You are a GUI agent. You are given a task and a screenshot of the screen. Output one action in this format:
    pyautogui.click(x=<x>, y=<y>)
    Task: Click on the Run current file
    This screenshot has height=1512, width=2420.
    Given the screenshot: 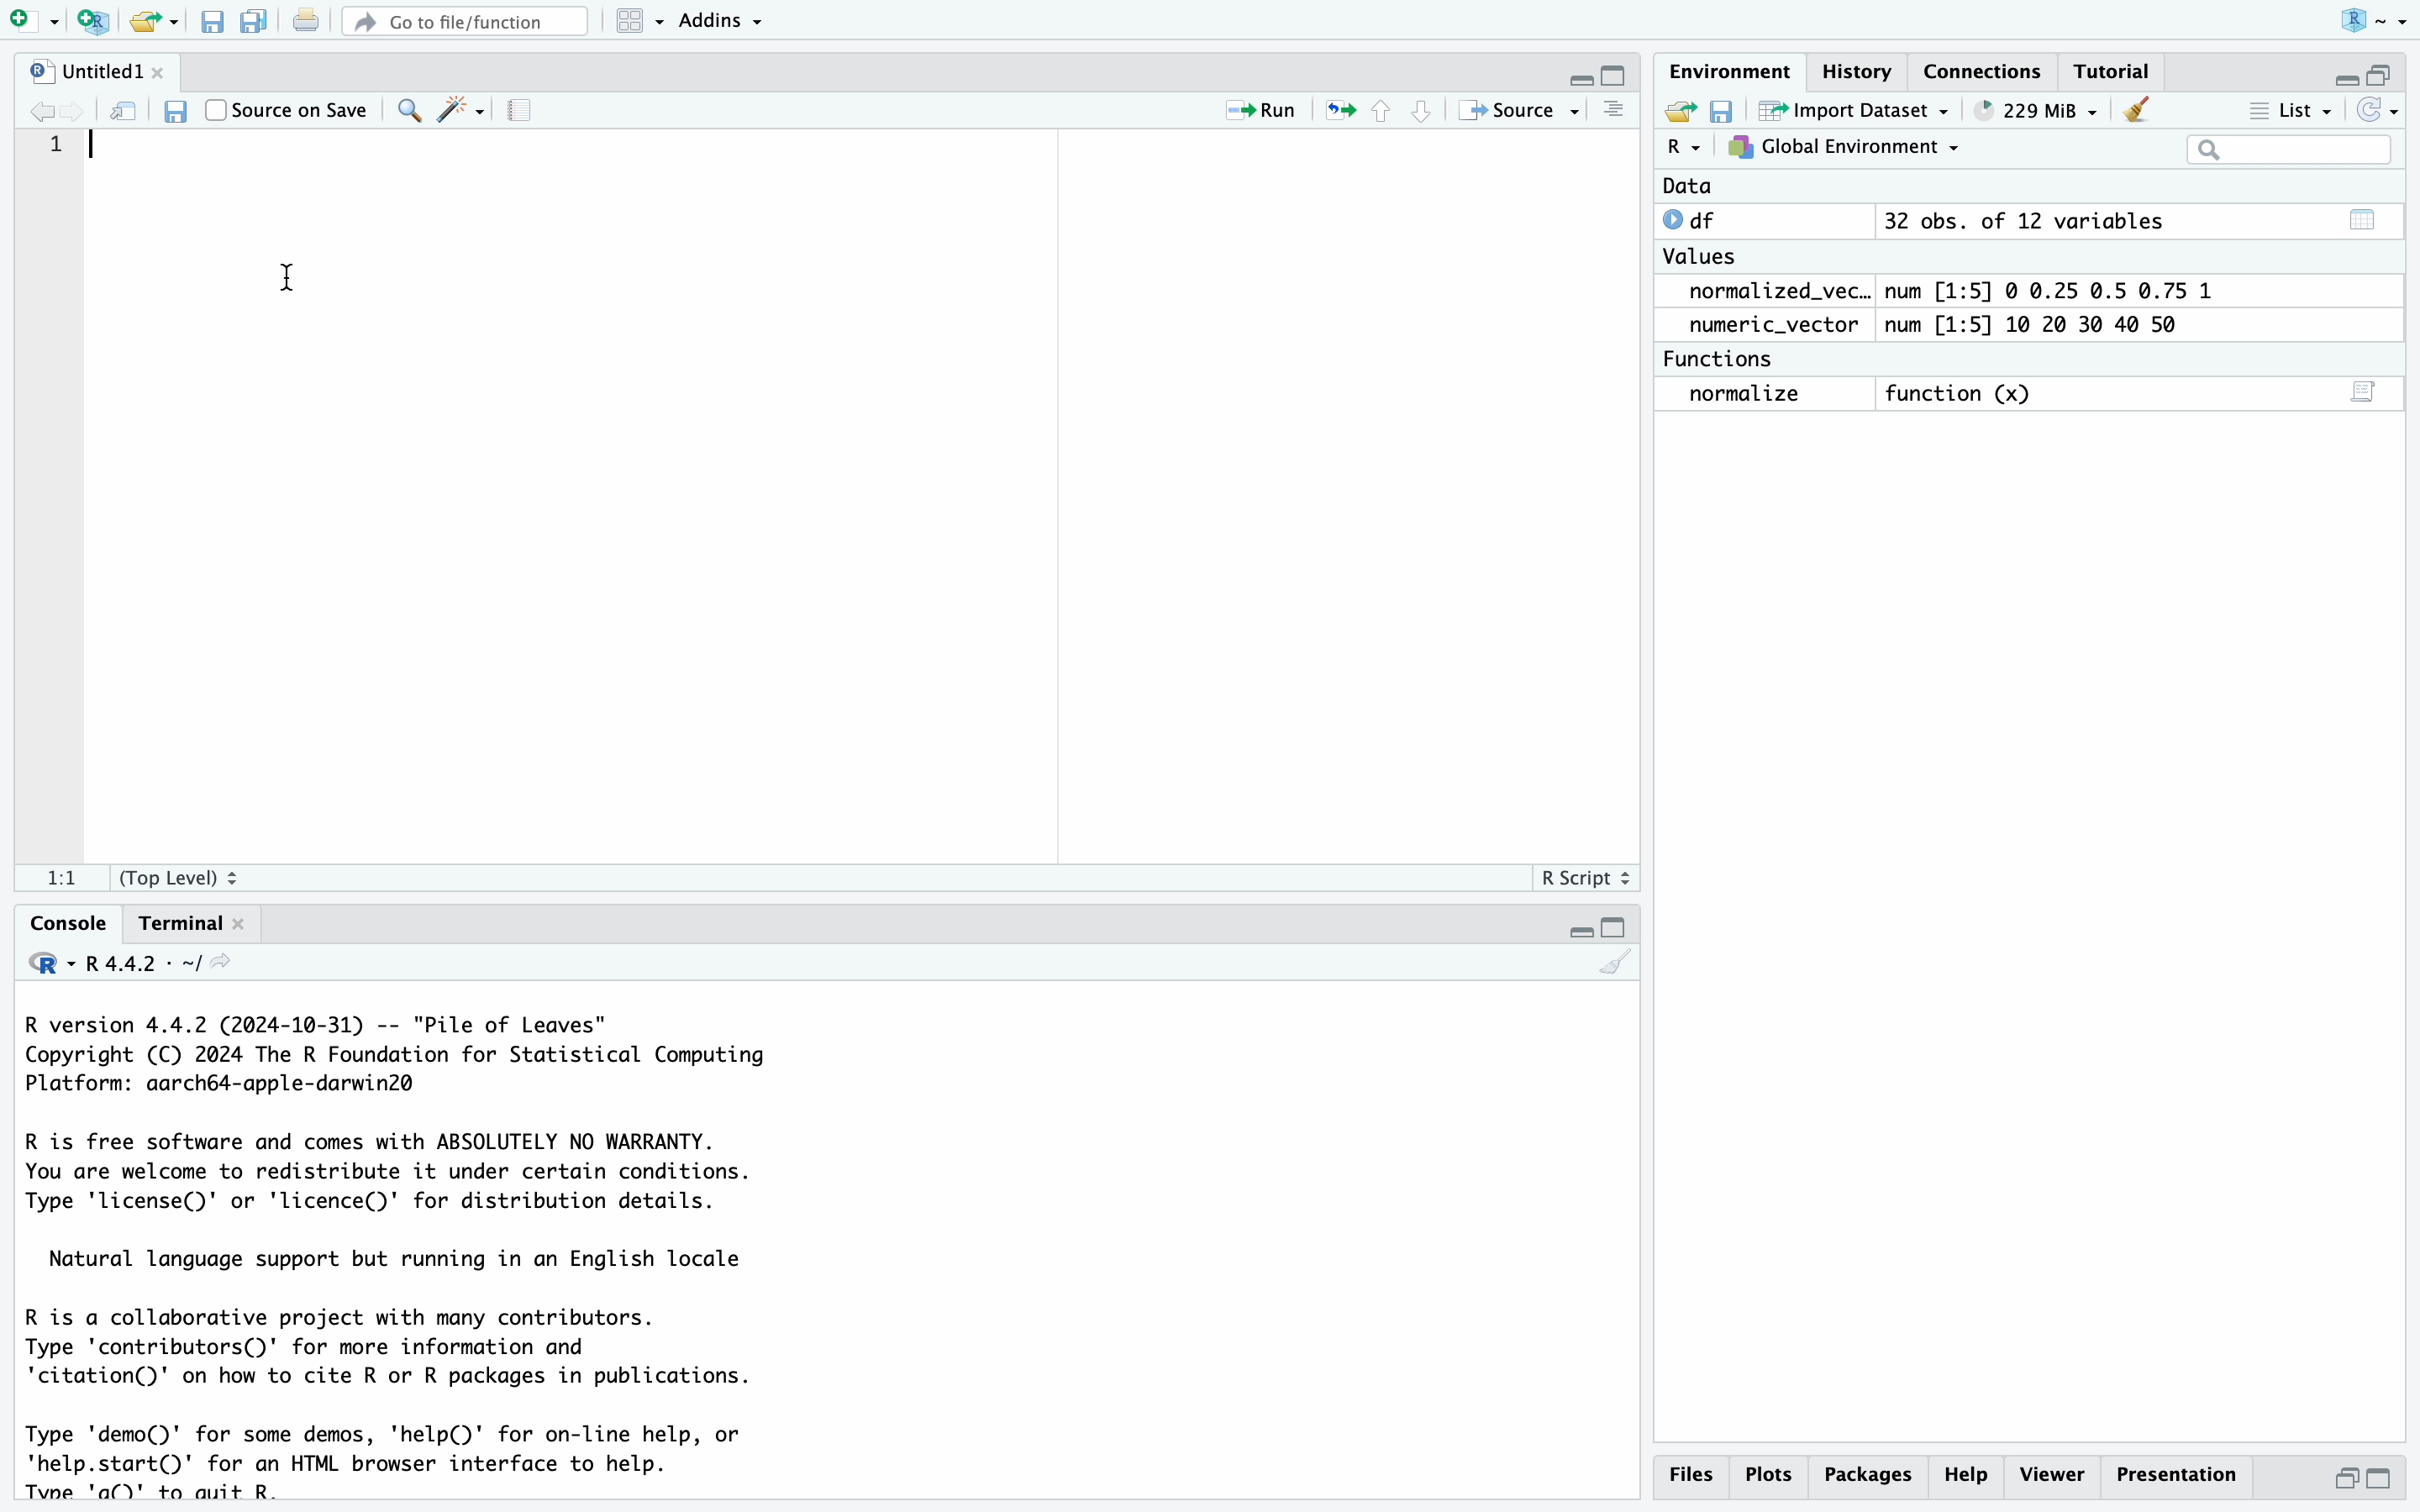 What is the action you would take?
    pyautogui.click(x=1261, y=114)
    